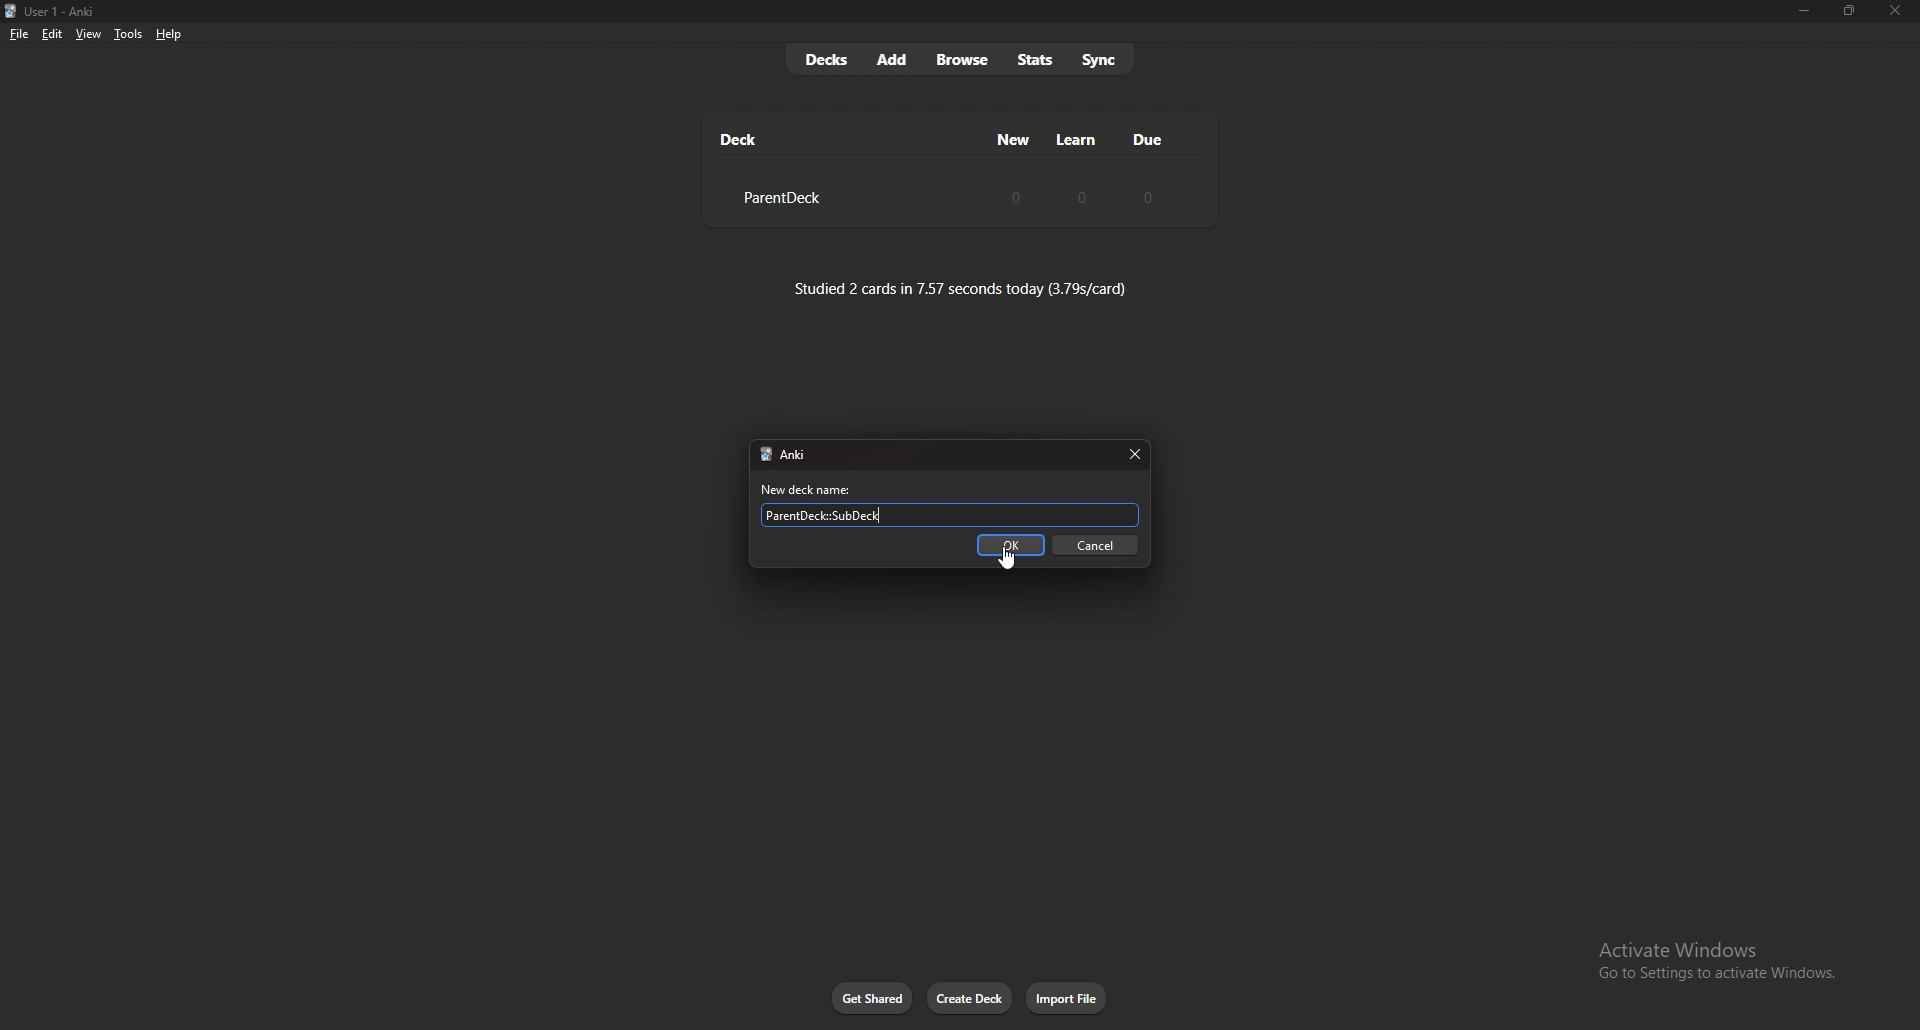 The image size is (1920, 1030). Describe the element at coordinates (66, 12) in the screenshot. I see `User 1 - Anki` at that location.